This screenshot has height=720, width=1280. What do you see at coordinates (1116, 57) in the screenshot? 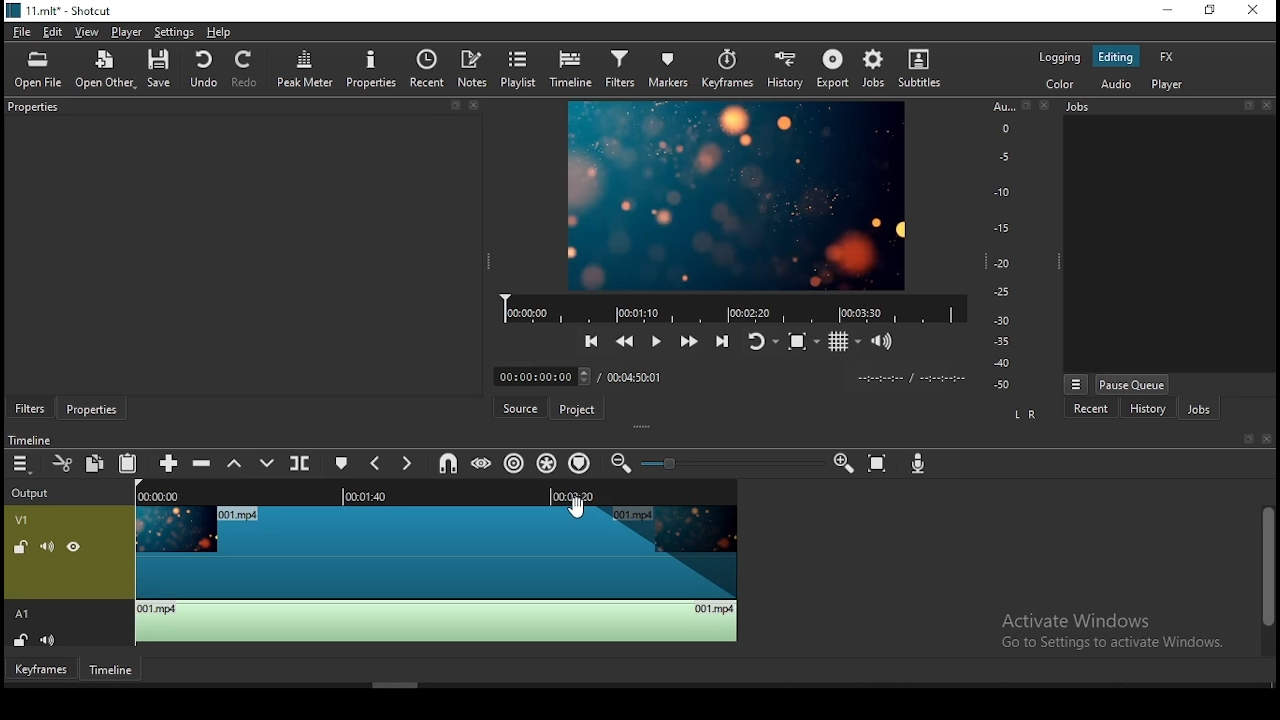
I see `editing` at bounding box center [1116, 57].